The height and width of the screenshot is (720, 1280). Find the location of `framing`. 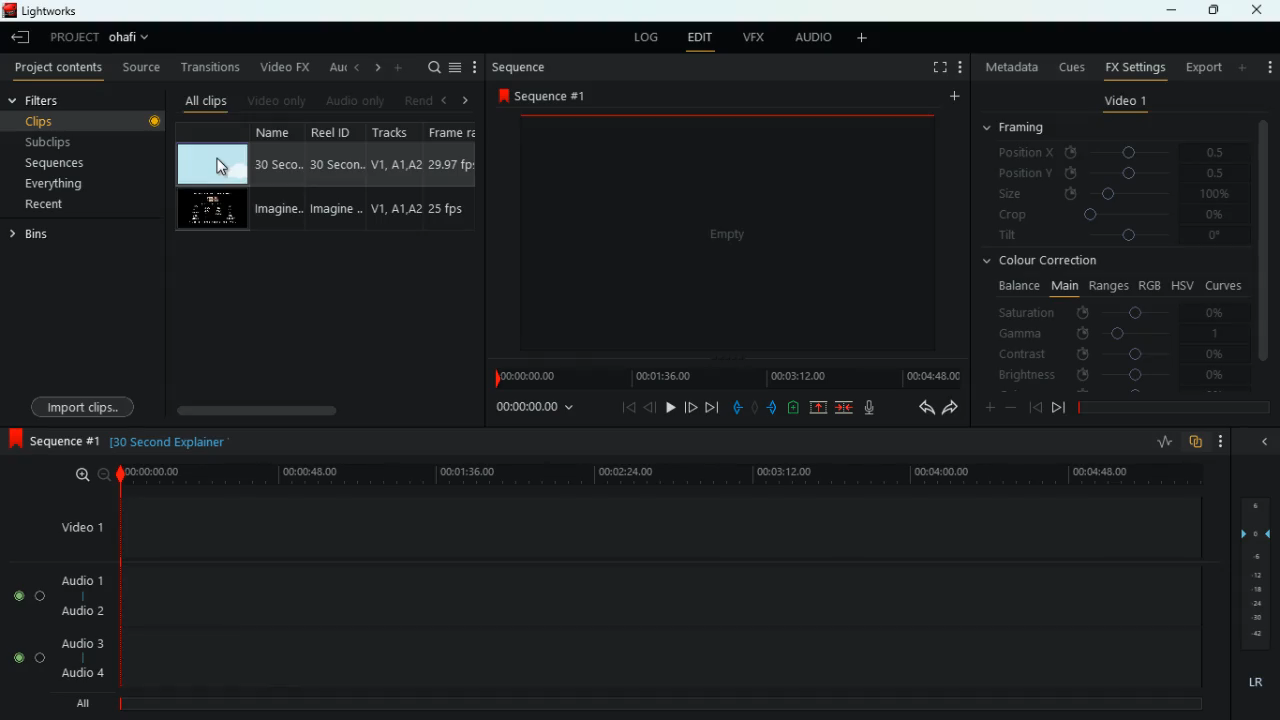

framing is located at coordinates (1020, 127).